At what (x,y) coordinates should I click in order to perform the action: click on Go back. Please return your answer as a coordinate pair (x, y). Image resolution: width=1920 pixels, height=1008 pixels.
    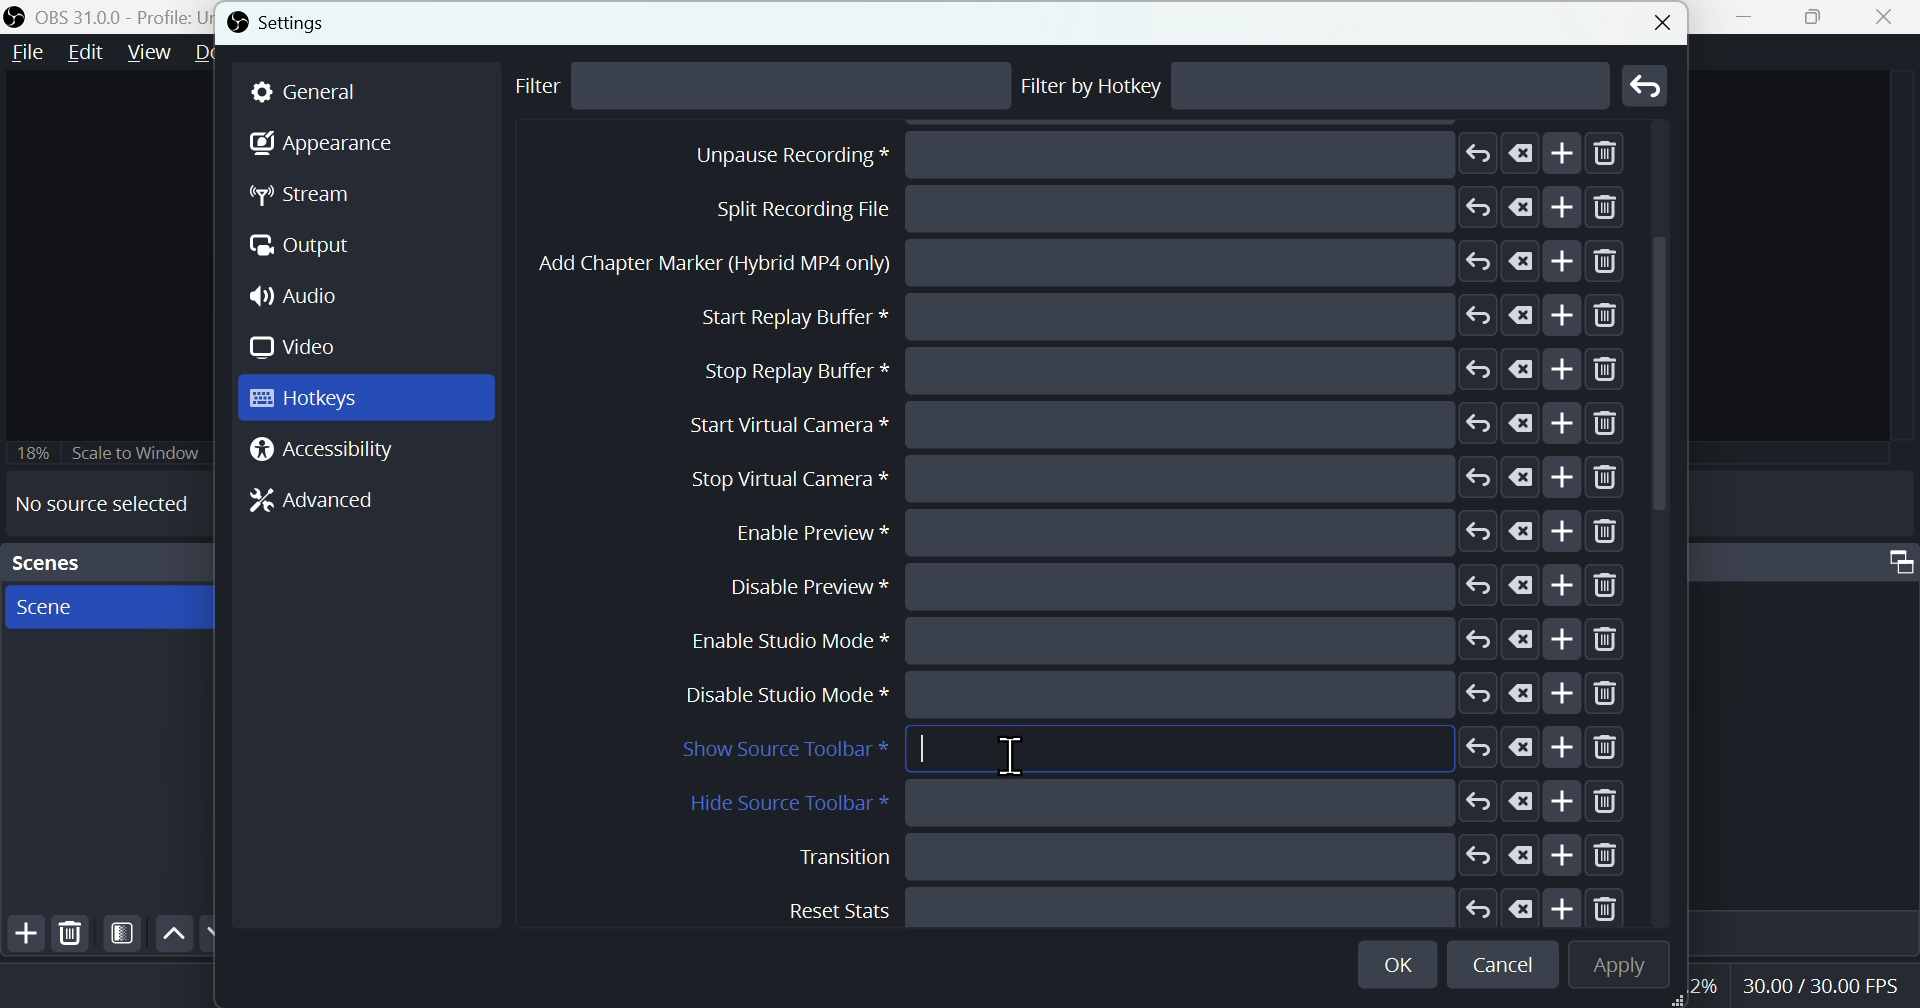
    Looking at the image, I should click on (1647, 85).